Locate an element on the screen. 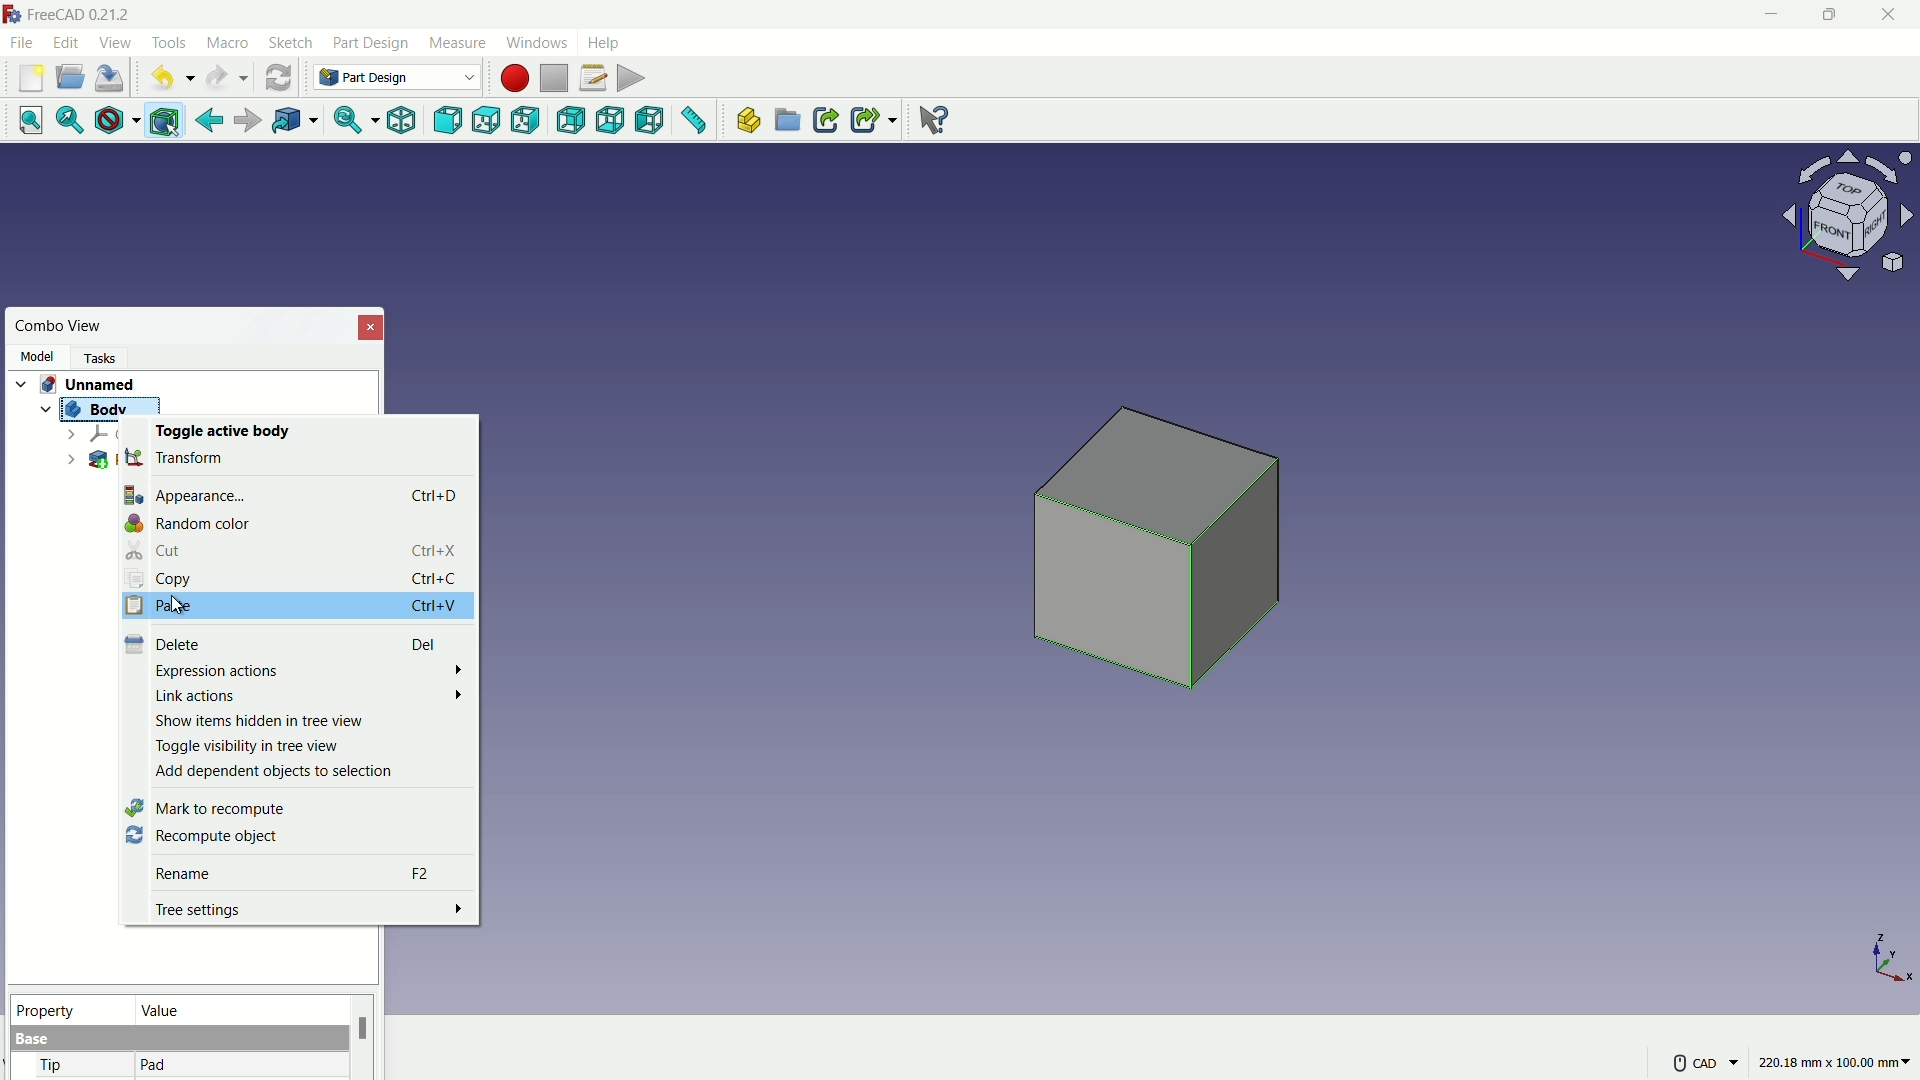 The image size is (1920, 1080). part design is located at coordinates (371, 43).